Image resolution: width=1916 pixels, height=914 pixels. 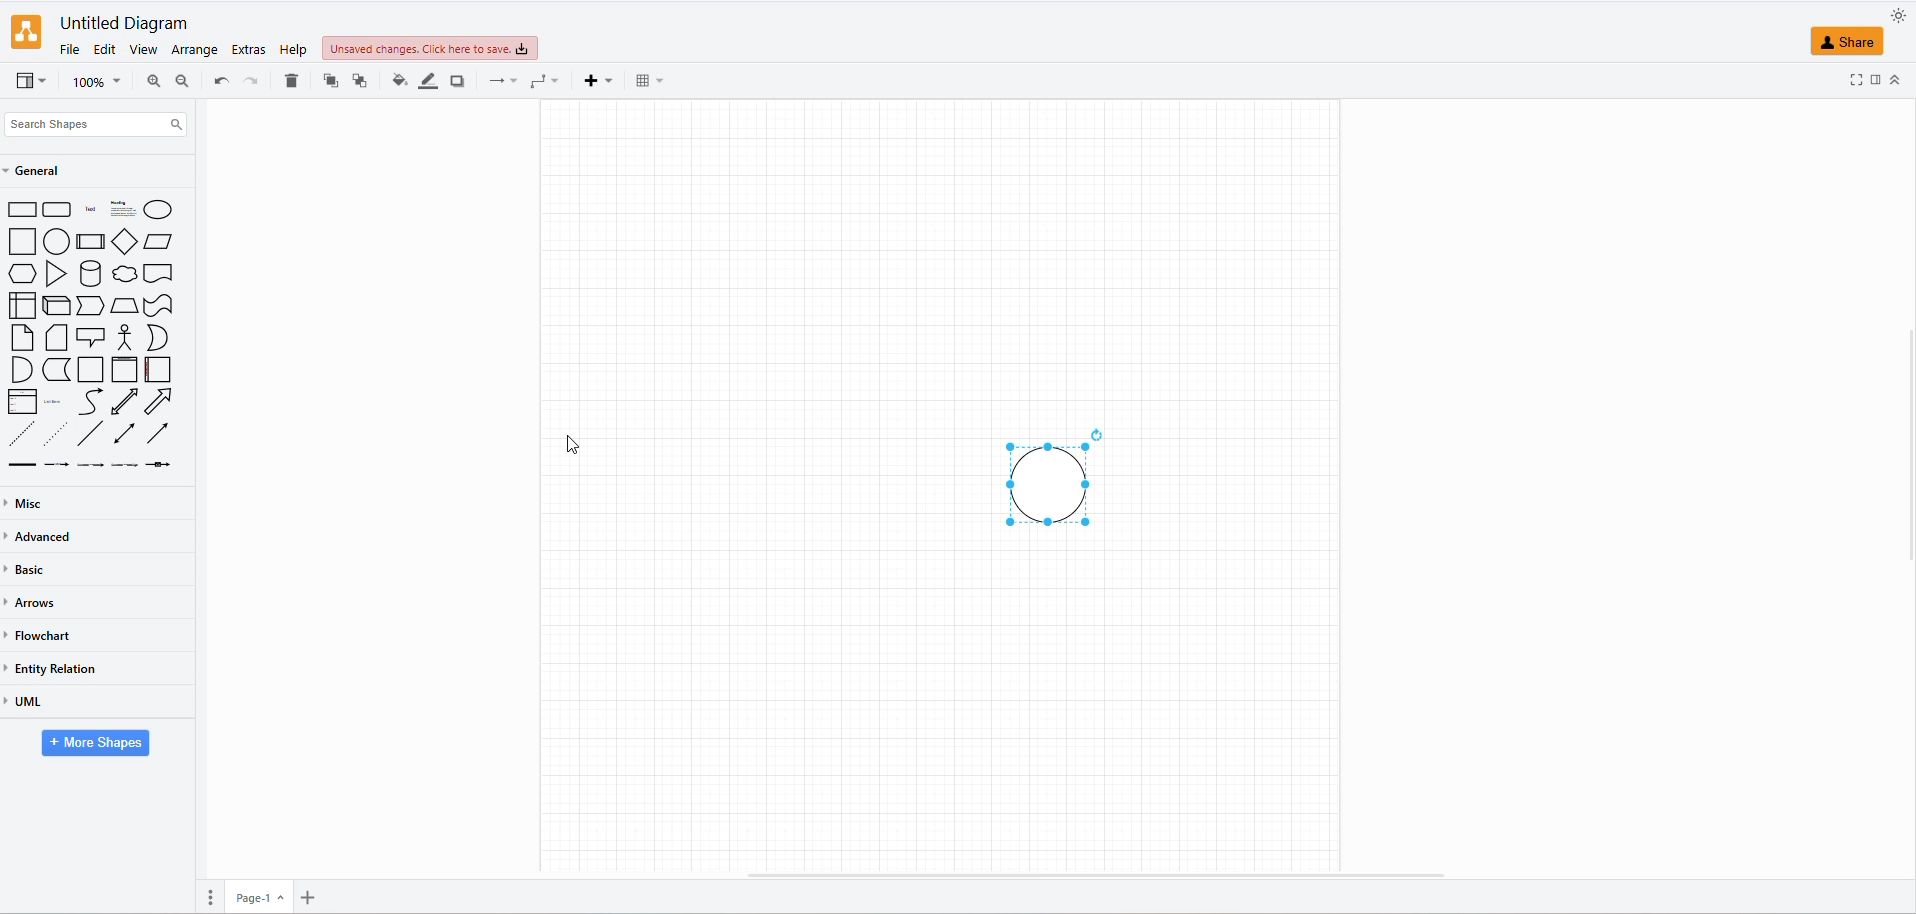 I want to click on CONTAINER, so click(x=122, y=369).